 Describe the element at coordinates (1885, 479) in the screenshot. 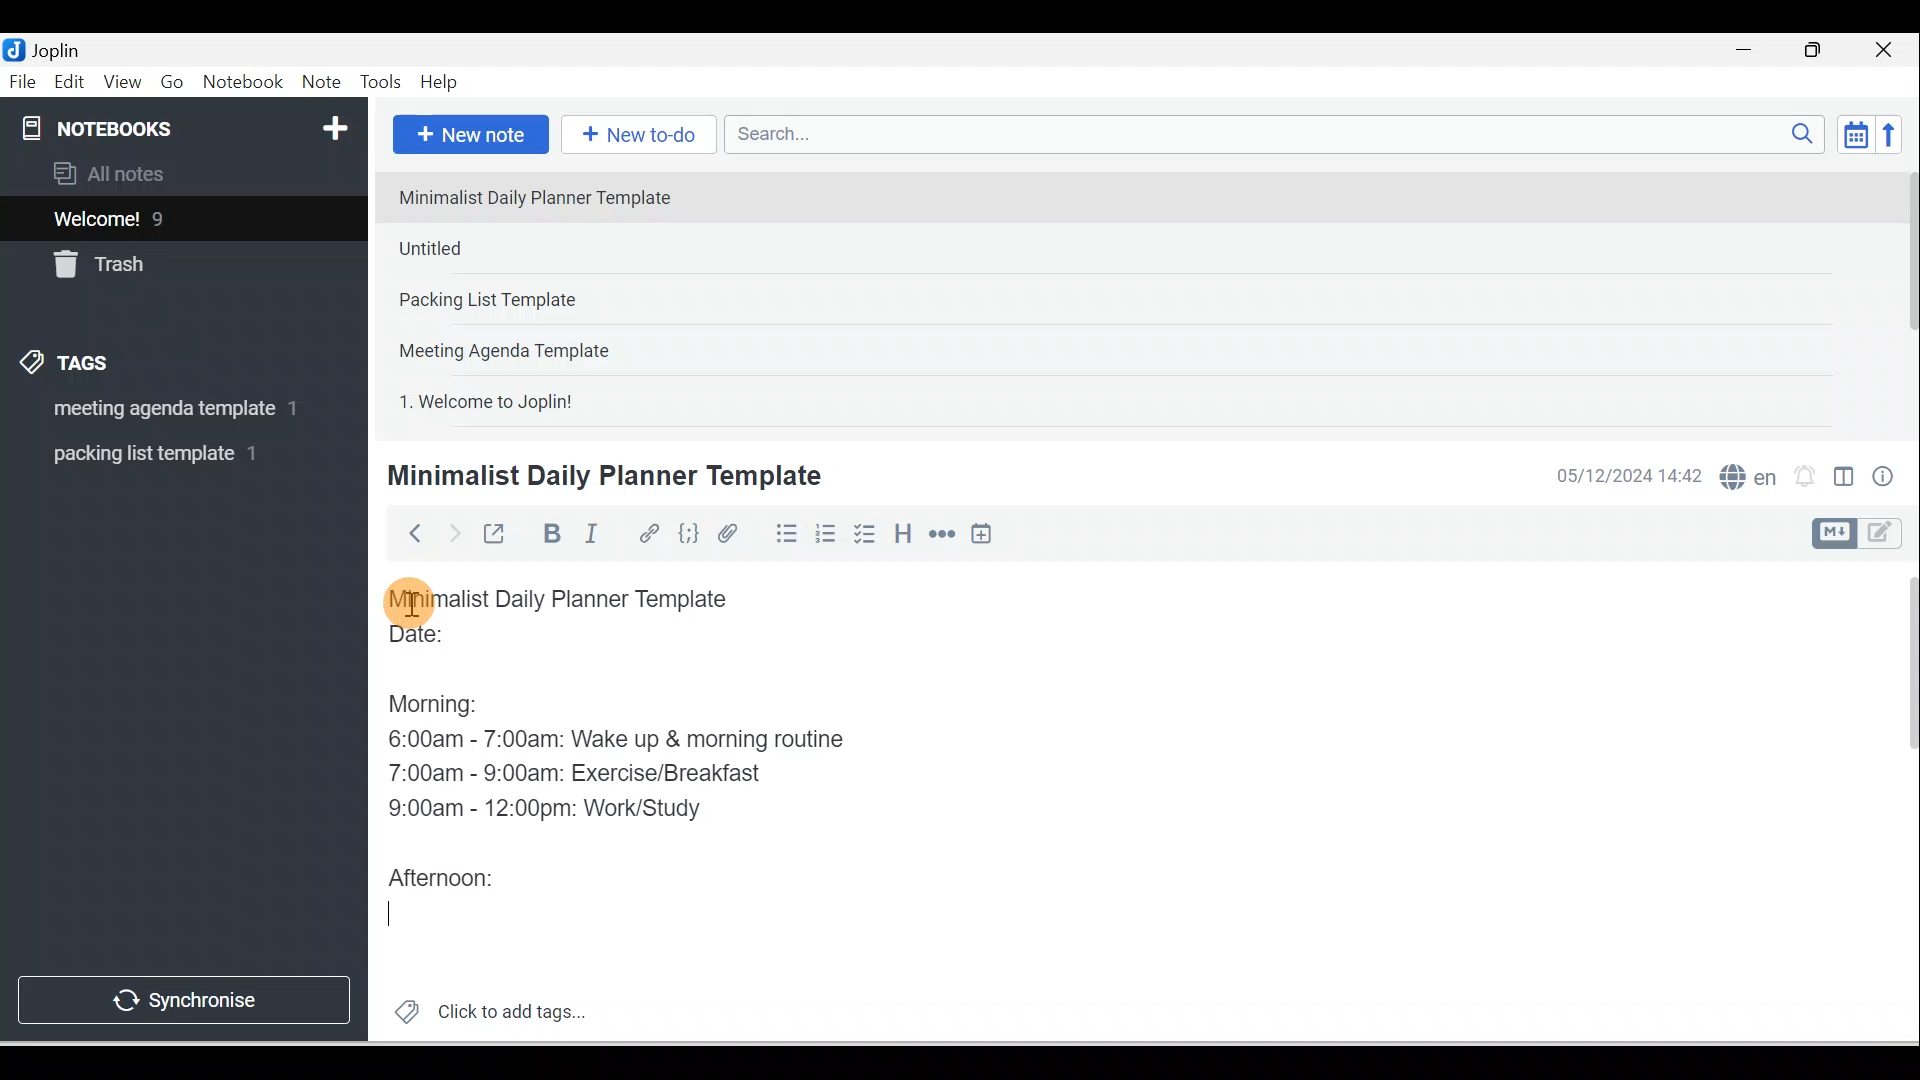

I see `Note properties` at that location.